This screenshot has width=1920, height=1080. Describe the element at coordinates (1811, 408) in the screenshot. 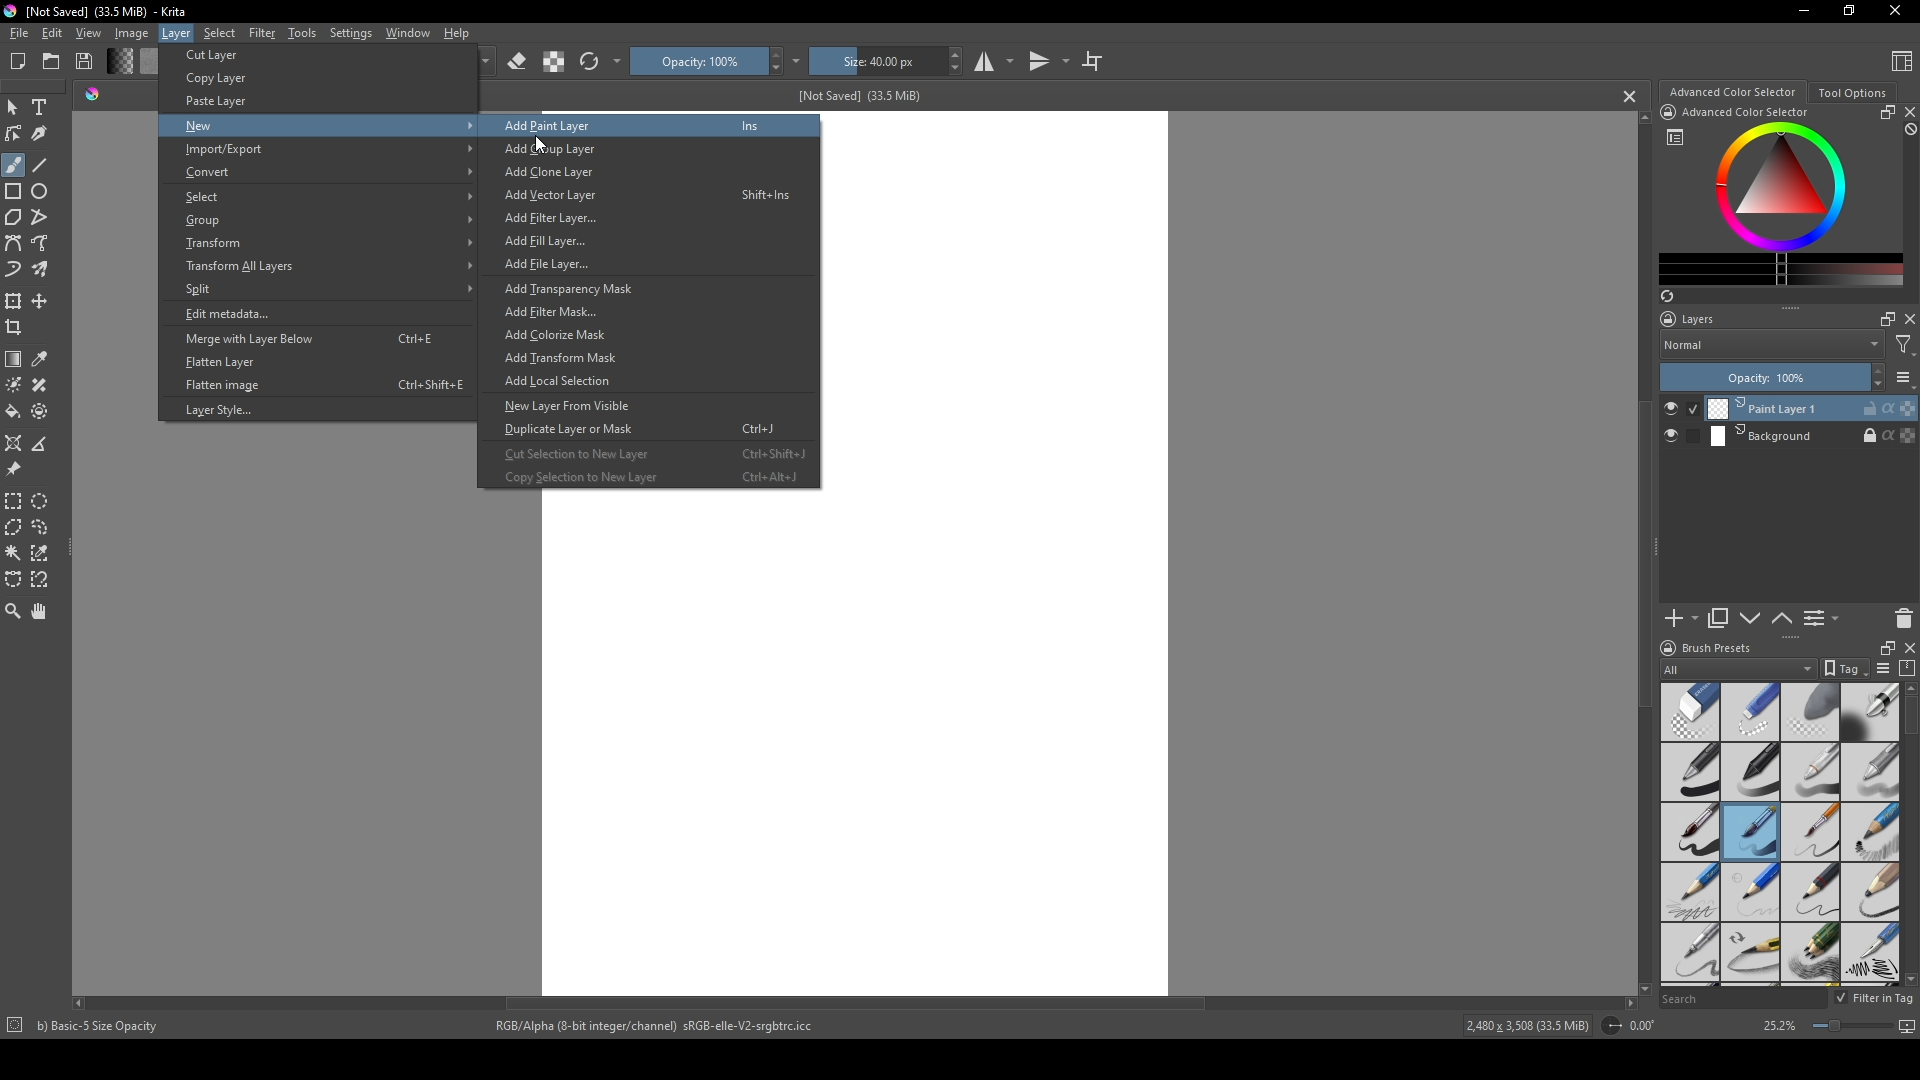

I see `Print Layer 1` at that location.